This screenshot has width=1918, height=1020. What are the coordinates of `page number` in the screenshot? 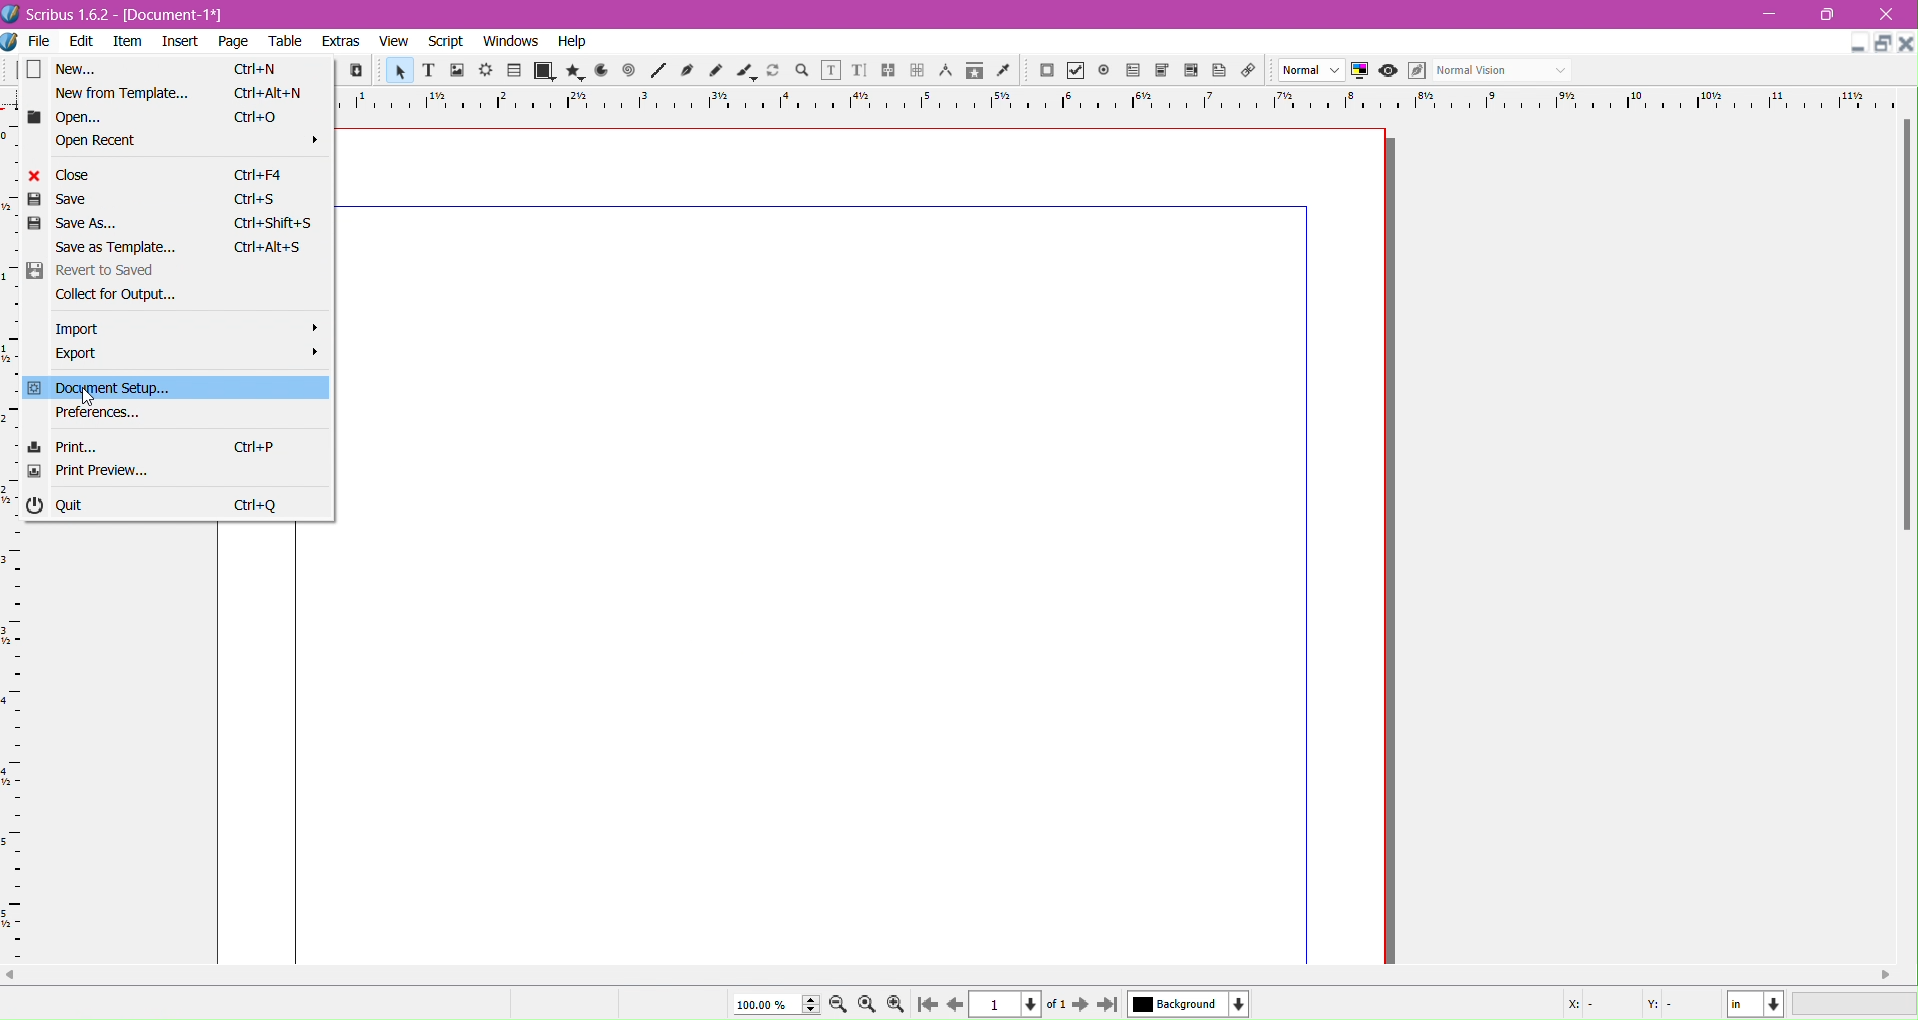 It's located at (1009, 1005).